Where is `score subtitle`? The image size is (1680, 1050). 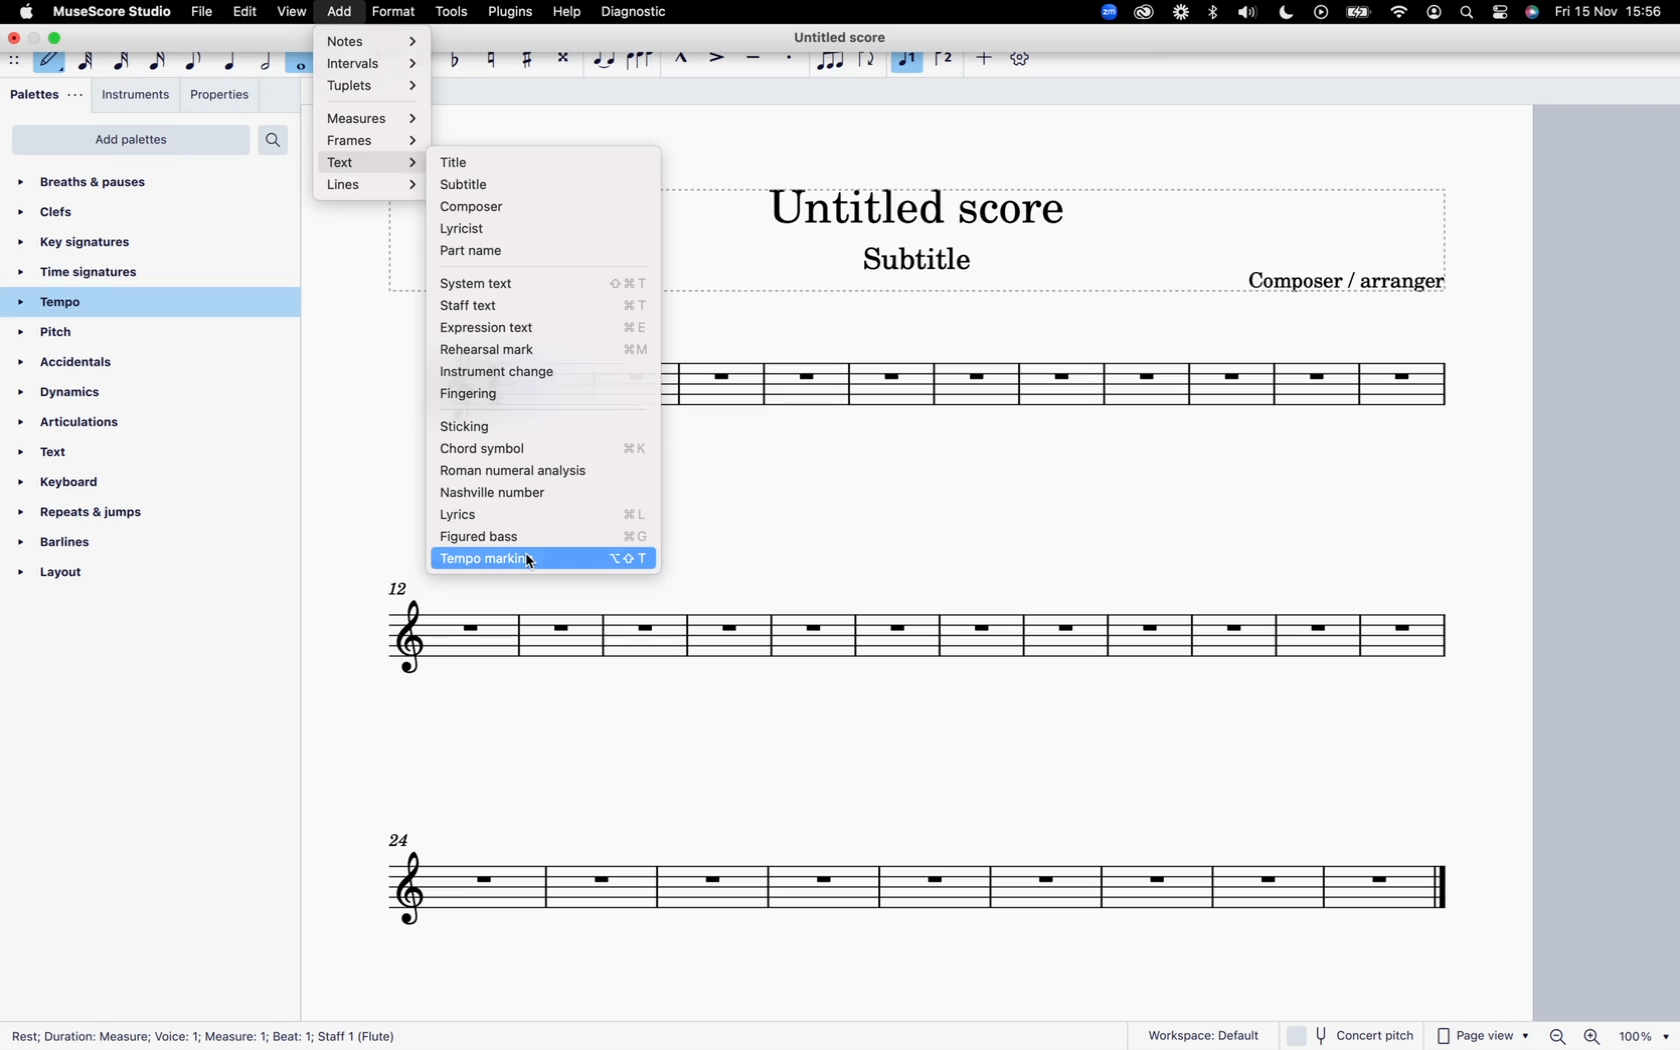 score subtitle is located at coordinates (930, 260).